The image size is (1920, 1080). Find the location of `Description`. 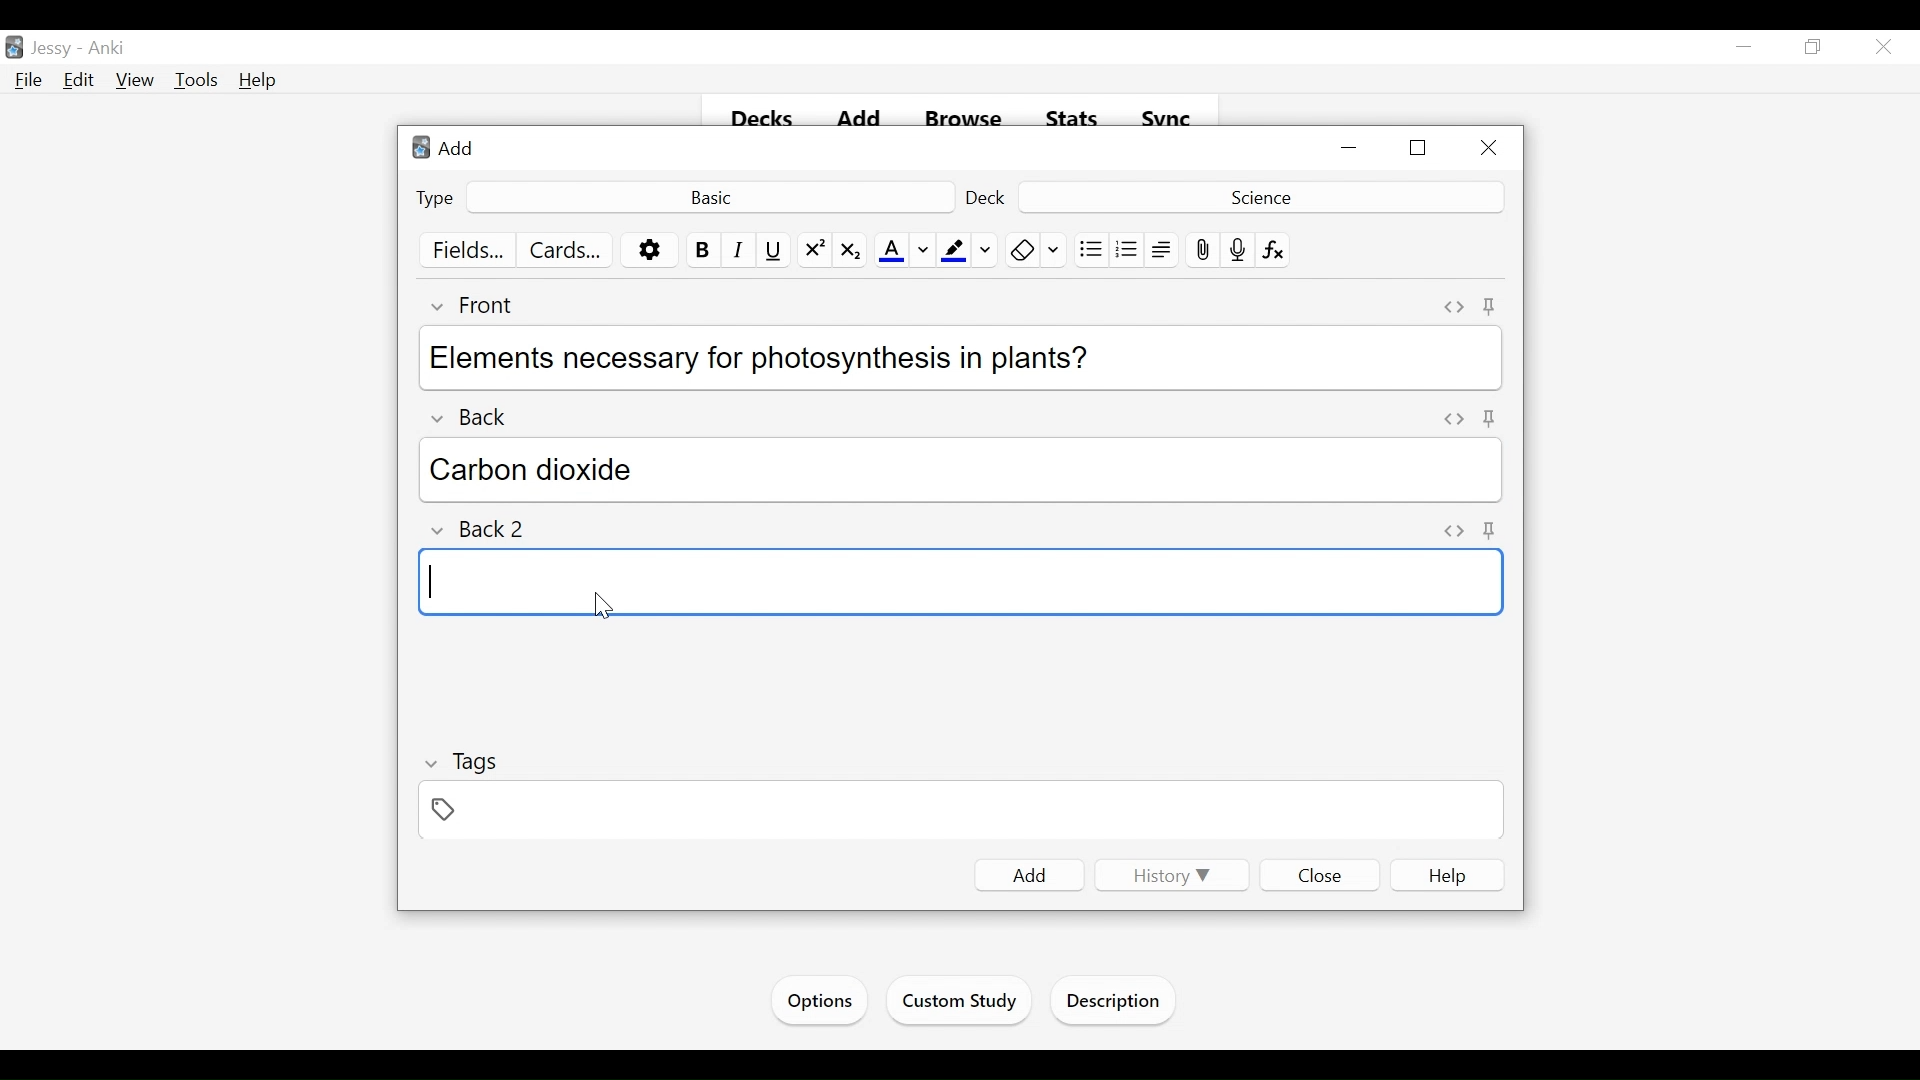

Description is located at coordinates (1118, 1003).